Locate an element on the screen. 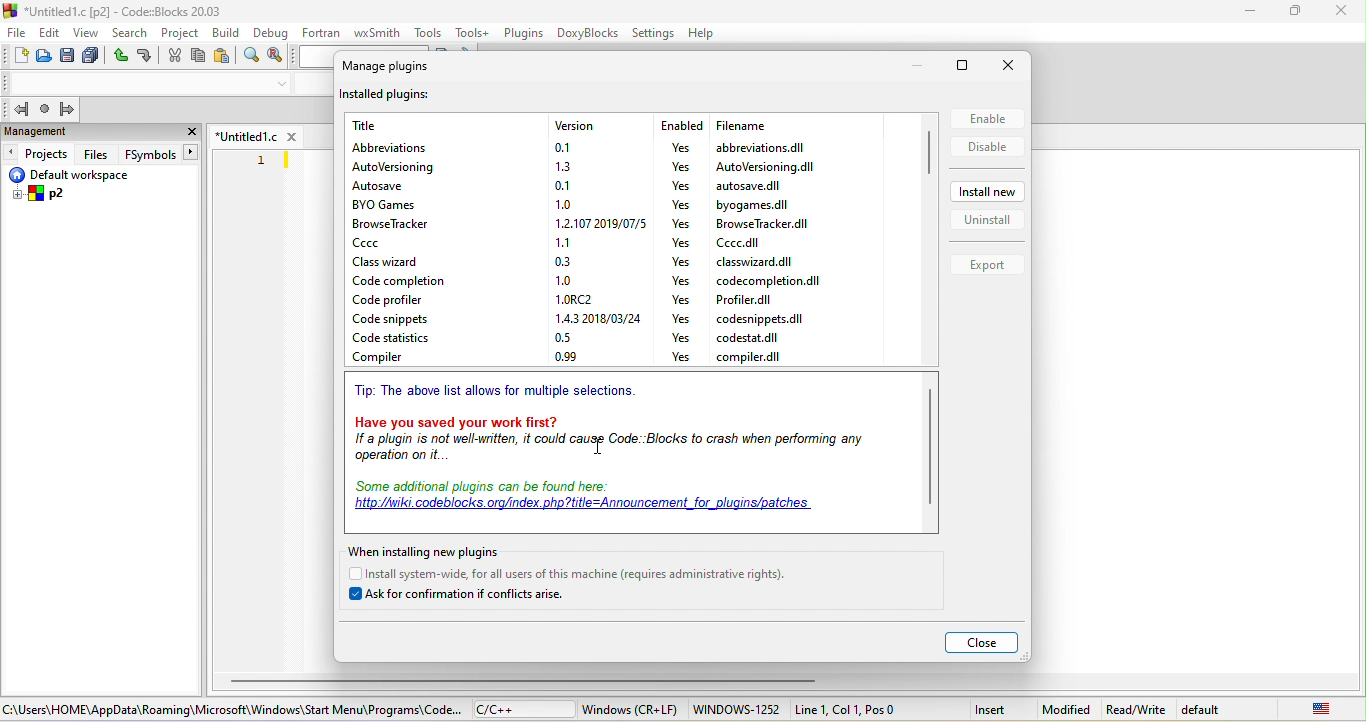  close is located at coordinates (1012, 66).